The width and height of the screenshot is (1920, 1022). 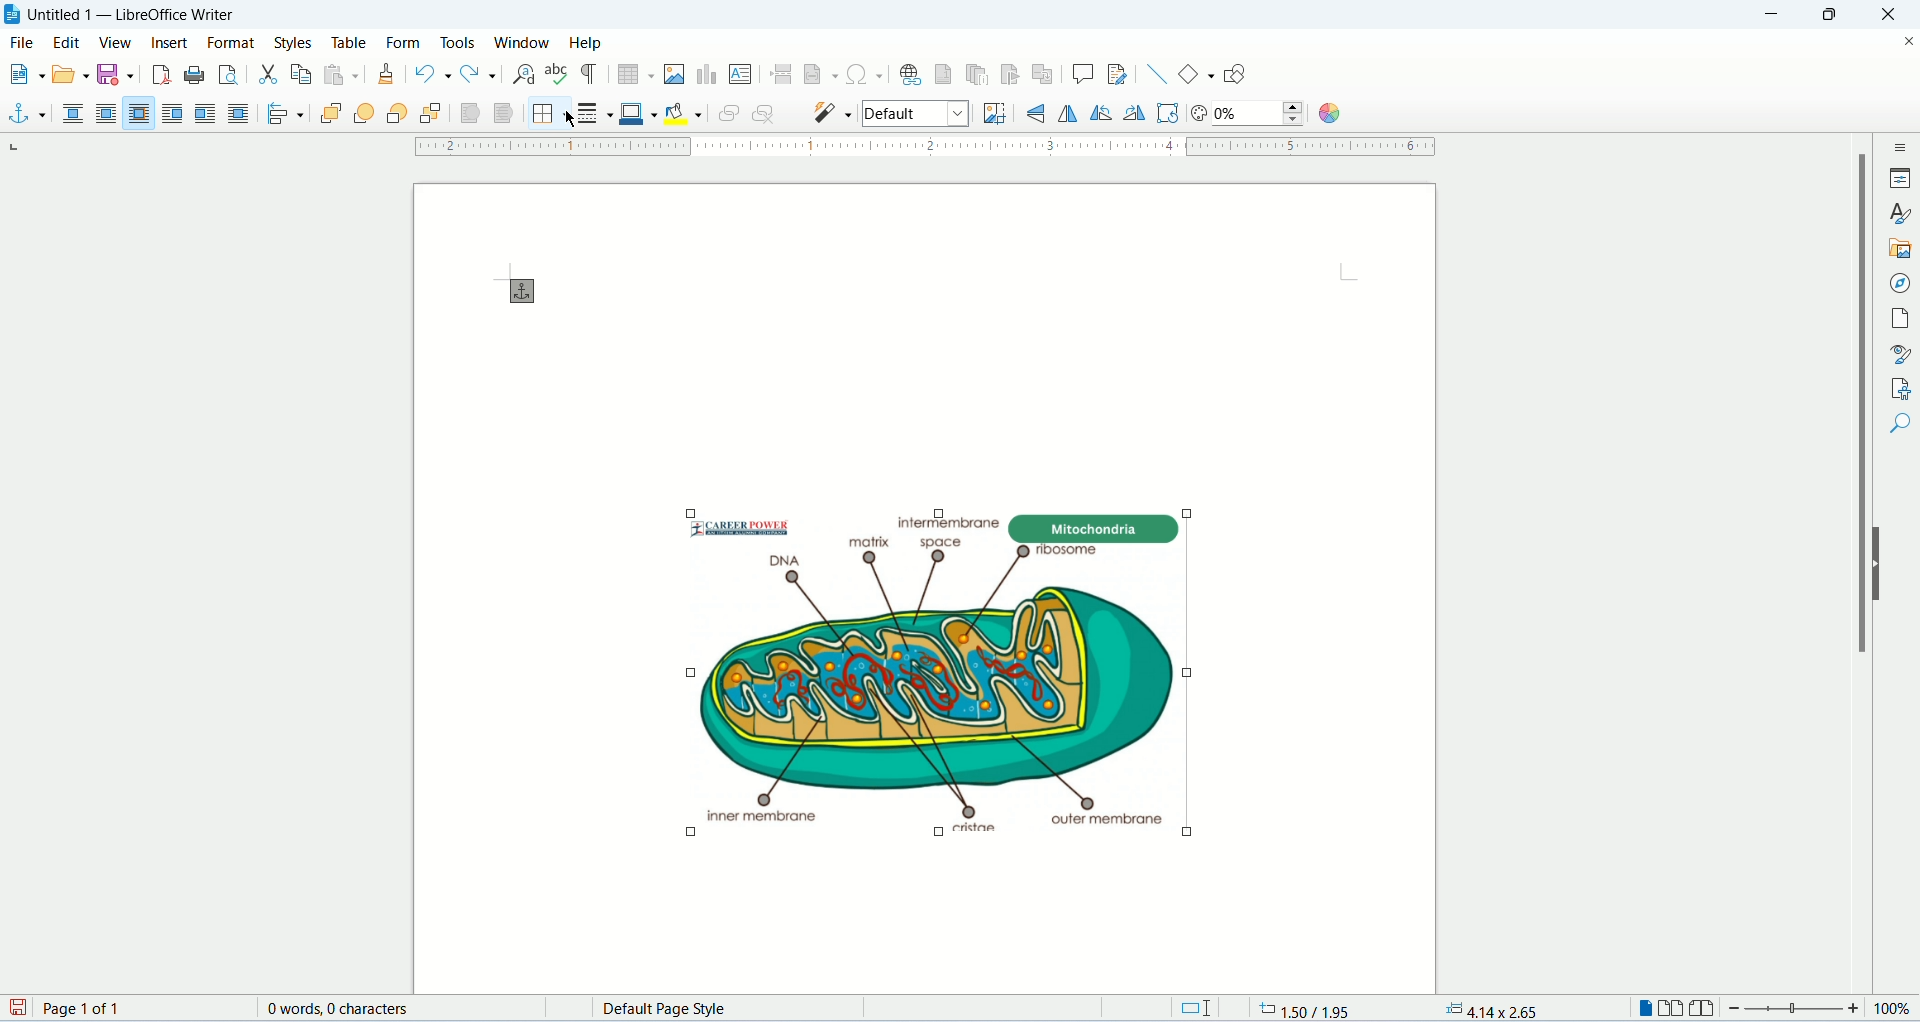 I want to click on track changes, so click(x=1118, y=74).